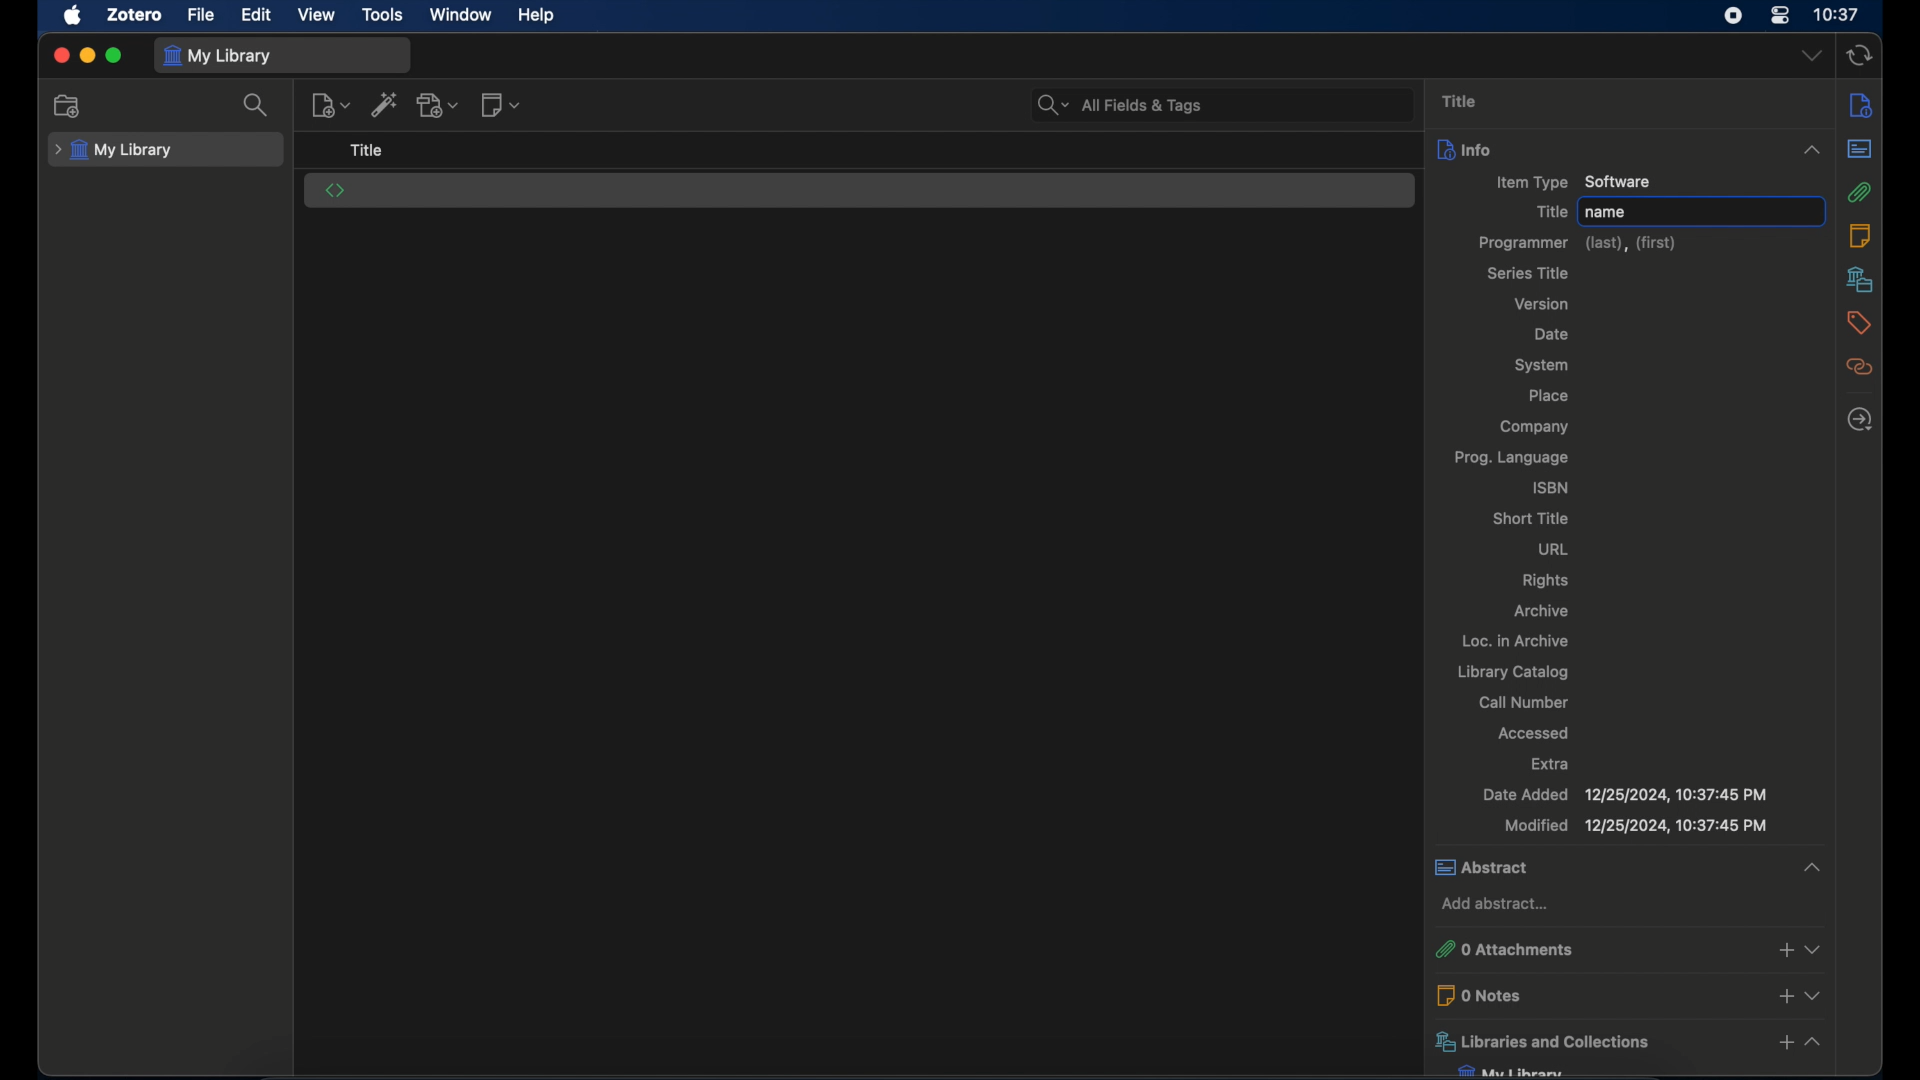 Image resolution: width=1920 pixels, height=1080 pixels. Describe the element at coordinates (220, 57) in the screenshot. I see `my library` at that location.